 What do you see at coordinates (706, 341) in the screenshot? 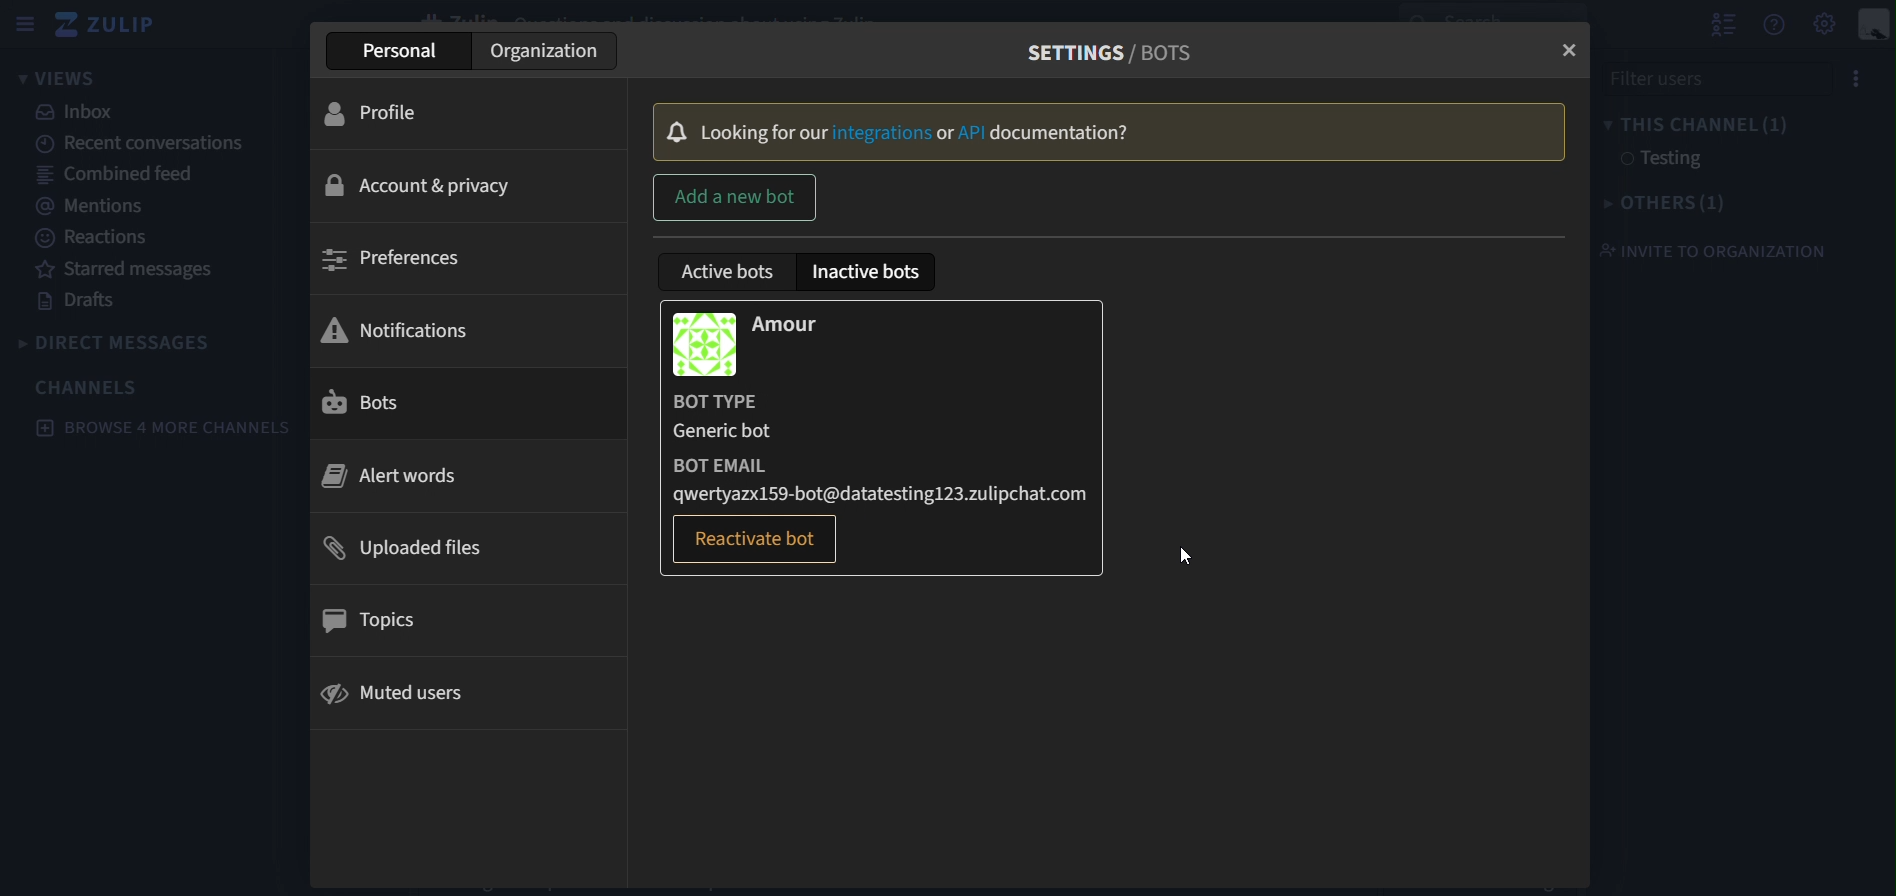
I see `image` at bounding box center [706, 341].